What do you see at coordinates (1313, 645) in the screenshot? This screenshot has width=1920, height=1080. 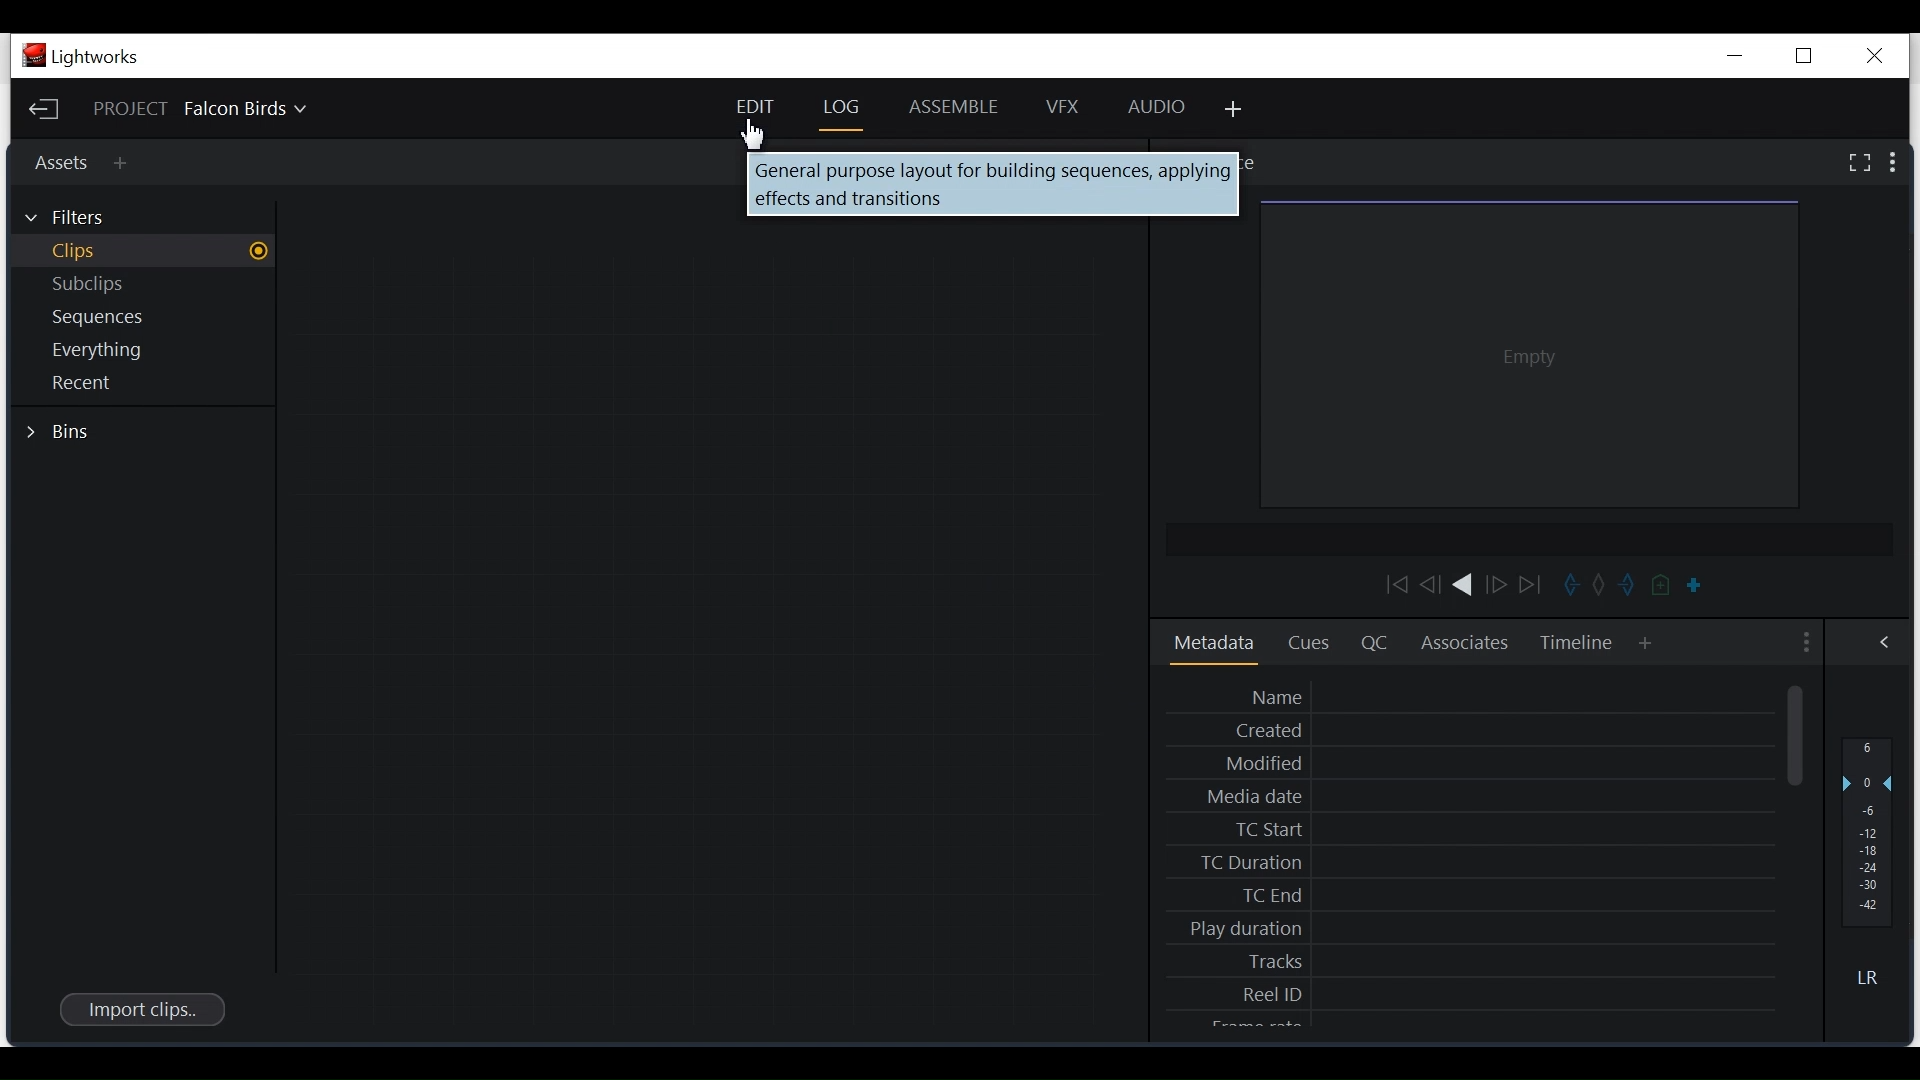 I see `Cues` at bounding box center [1313, 645].